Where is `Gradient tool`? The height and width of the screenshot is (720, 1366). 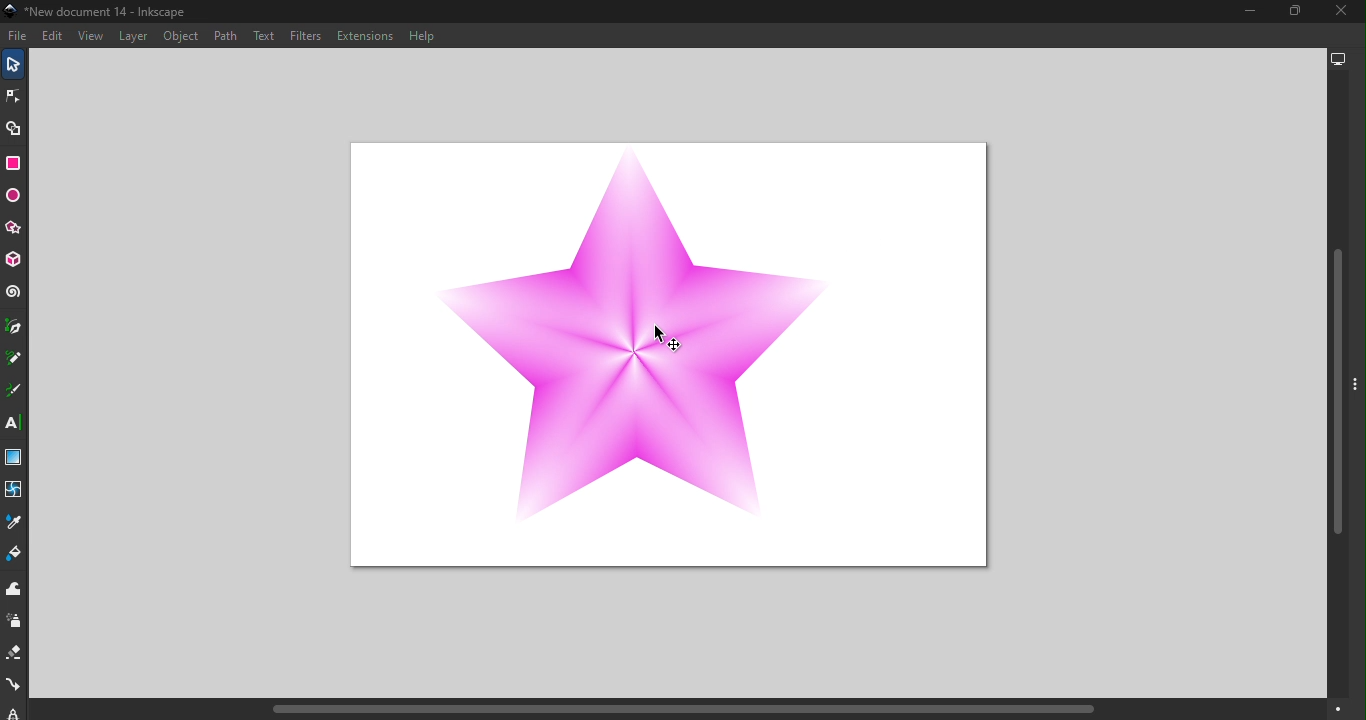 Gradient tool is located at coordinates (15, 458).